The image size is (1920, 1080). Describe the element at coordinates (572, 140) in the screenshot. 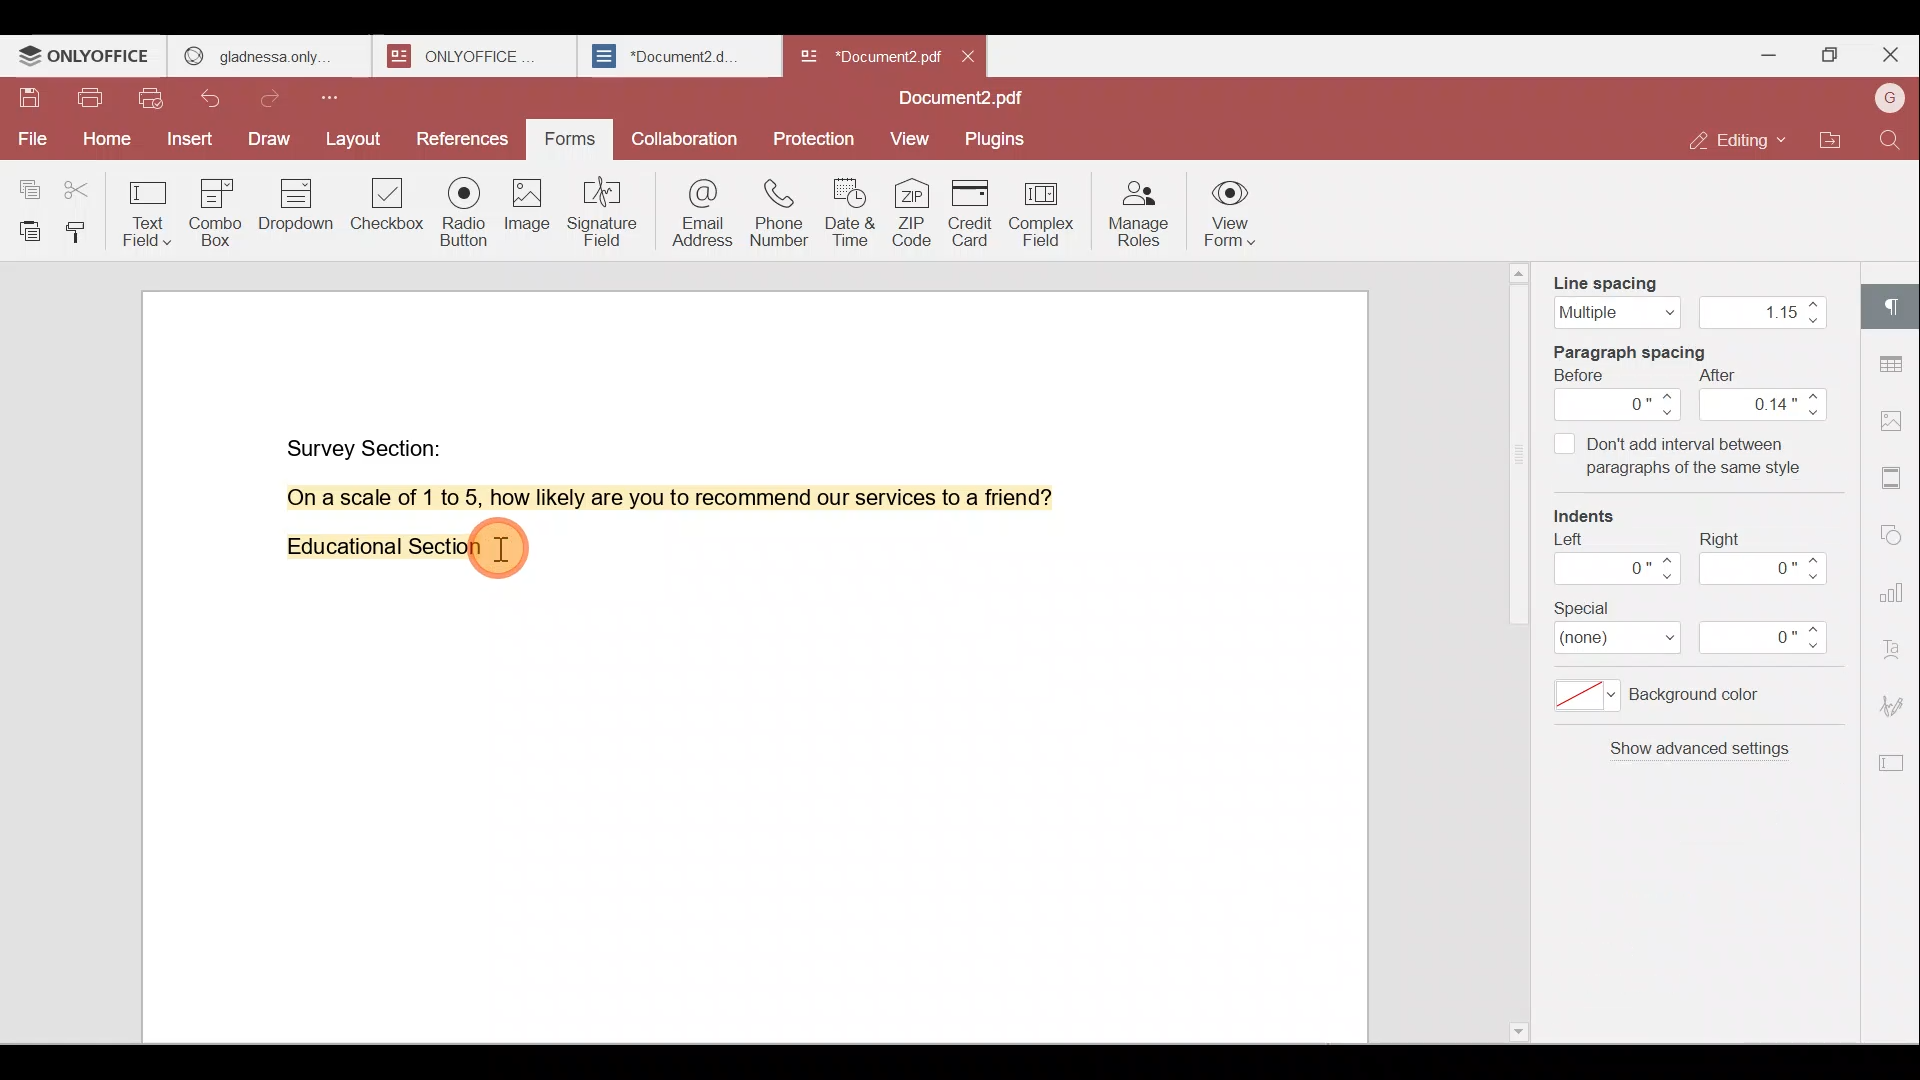

I see `Forms` at that location.